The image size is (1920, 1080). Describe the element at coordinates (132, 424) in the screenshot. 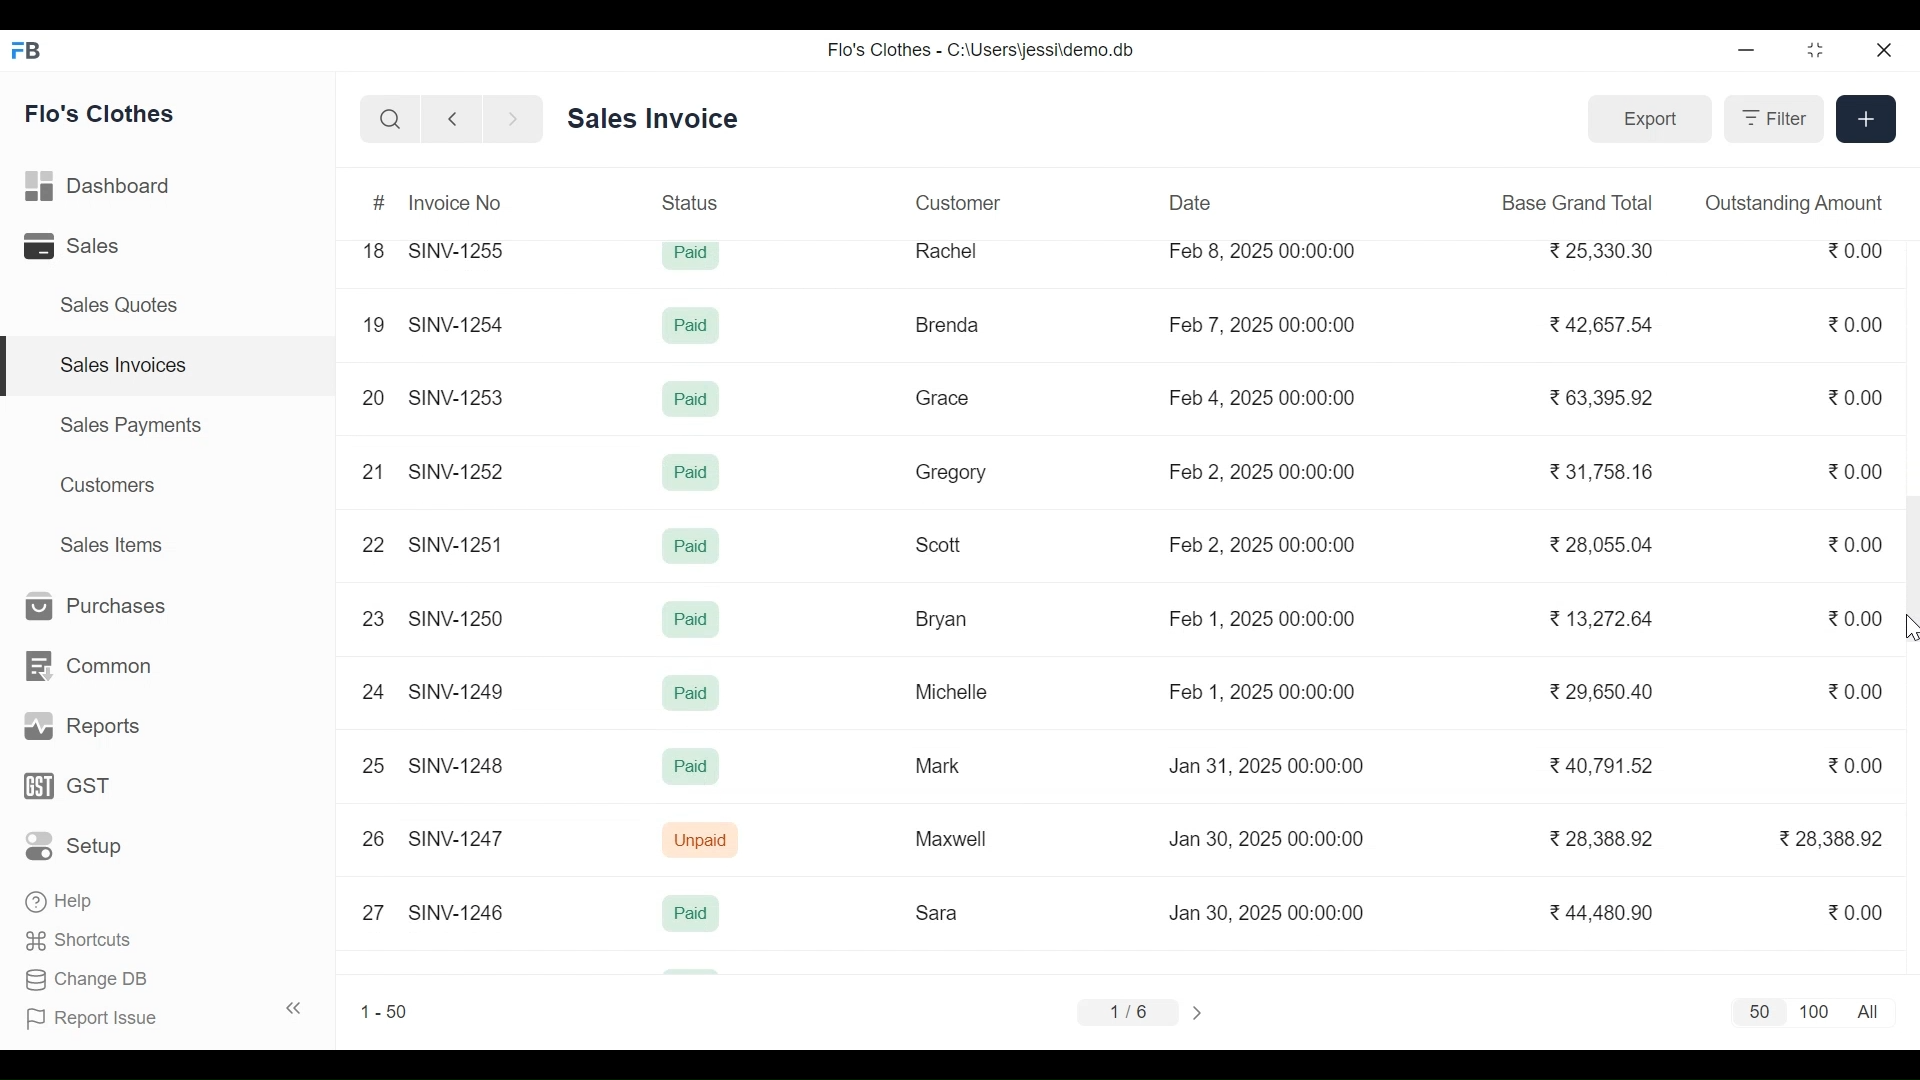

I see `Sales Payments` at that location.